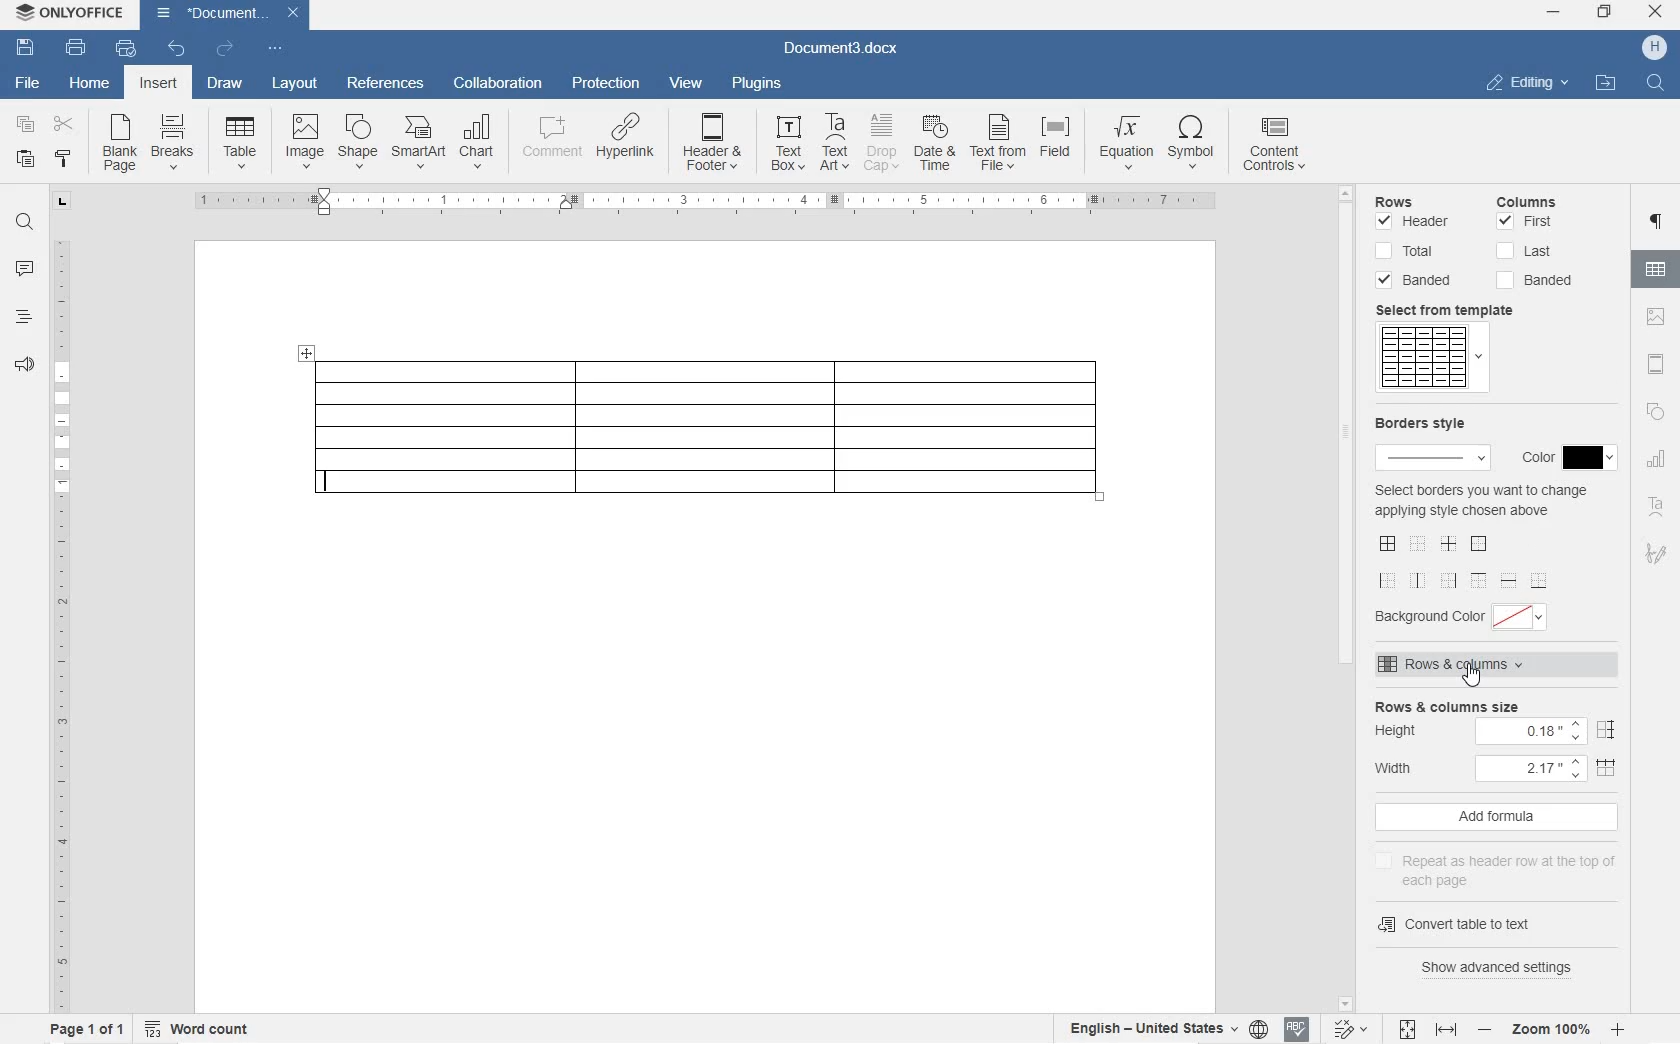 This screenshot has height=1044, width=1680. I want to click on Header, so click(1414, 224).